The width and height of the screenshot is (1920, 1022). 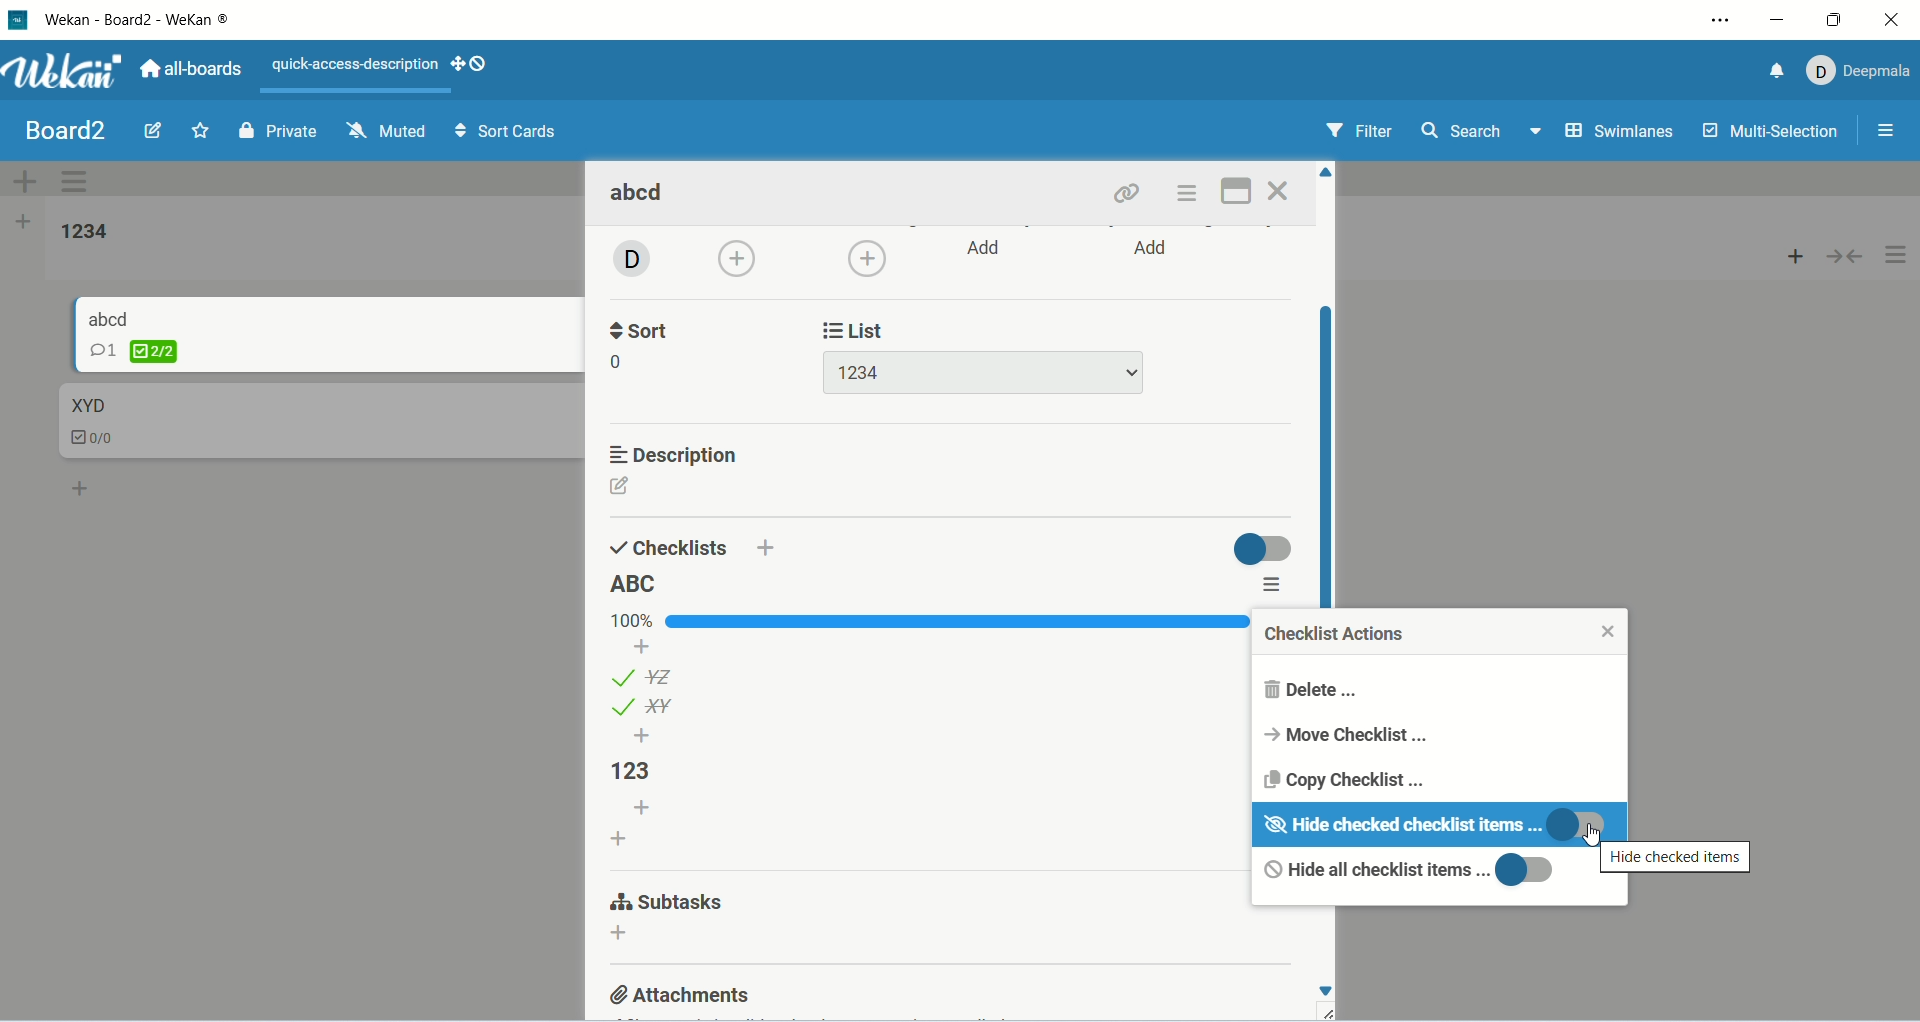 I want to click on checklist actions, so click(x=1337, y=632).